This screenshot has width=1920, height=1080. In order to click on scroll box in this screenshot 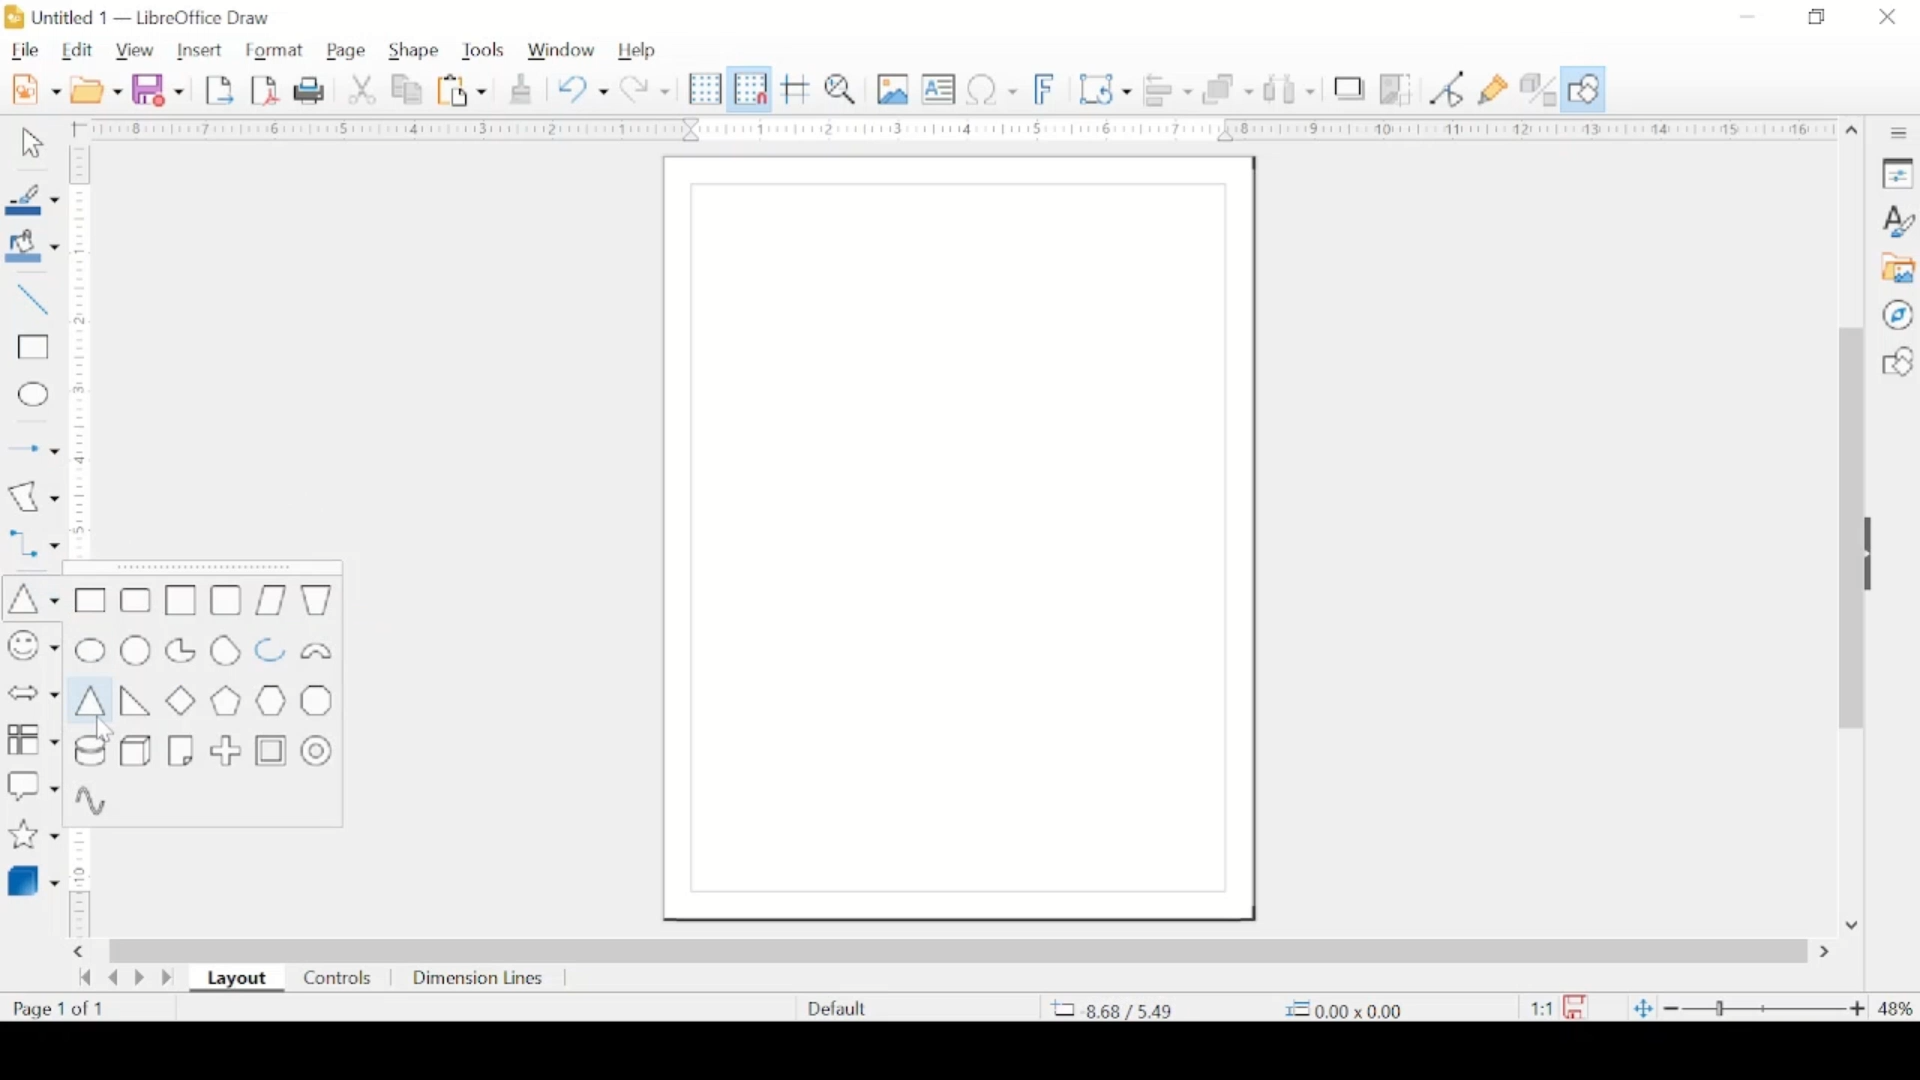, I will do `click(960, 948)`.